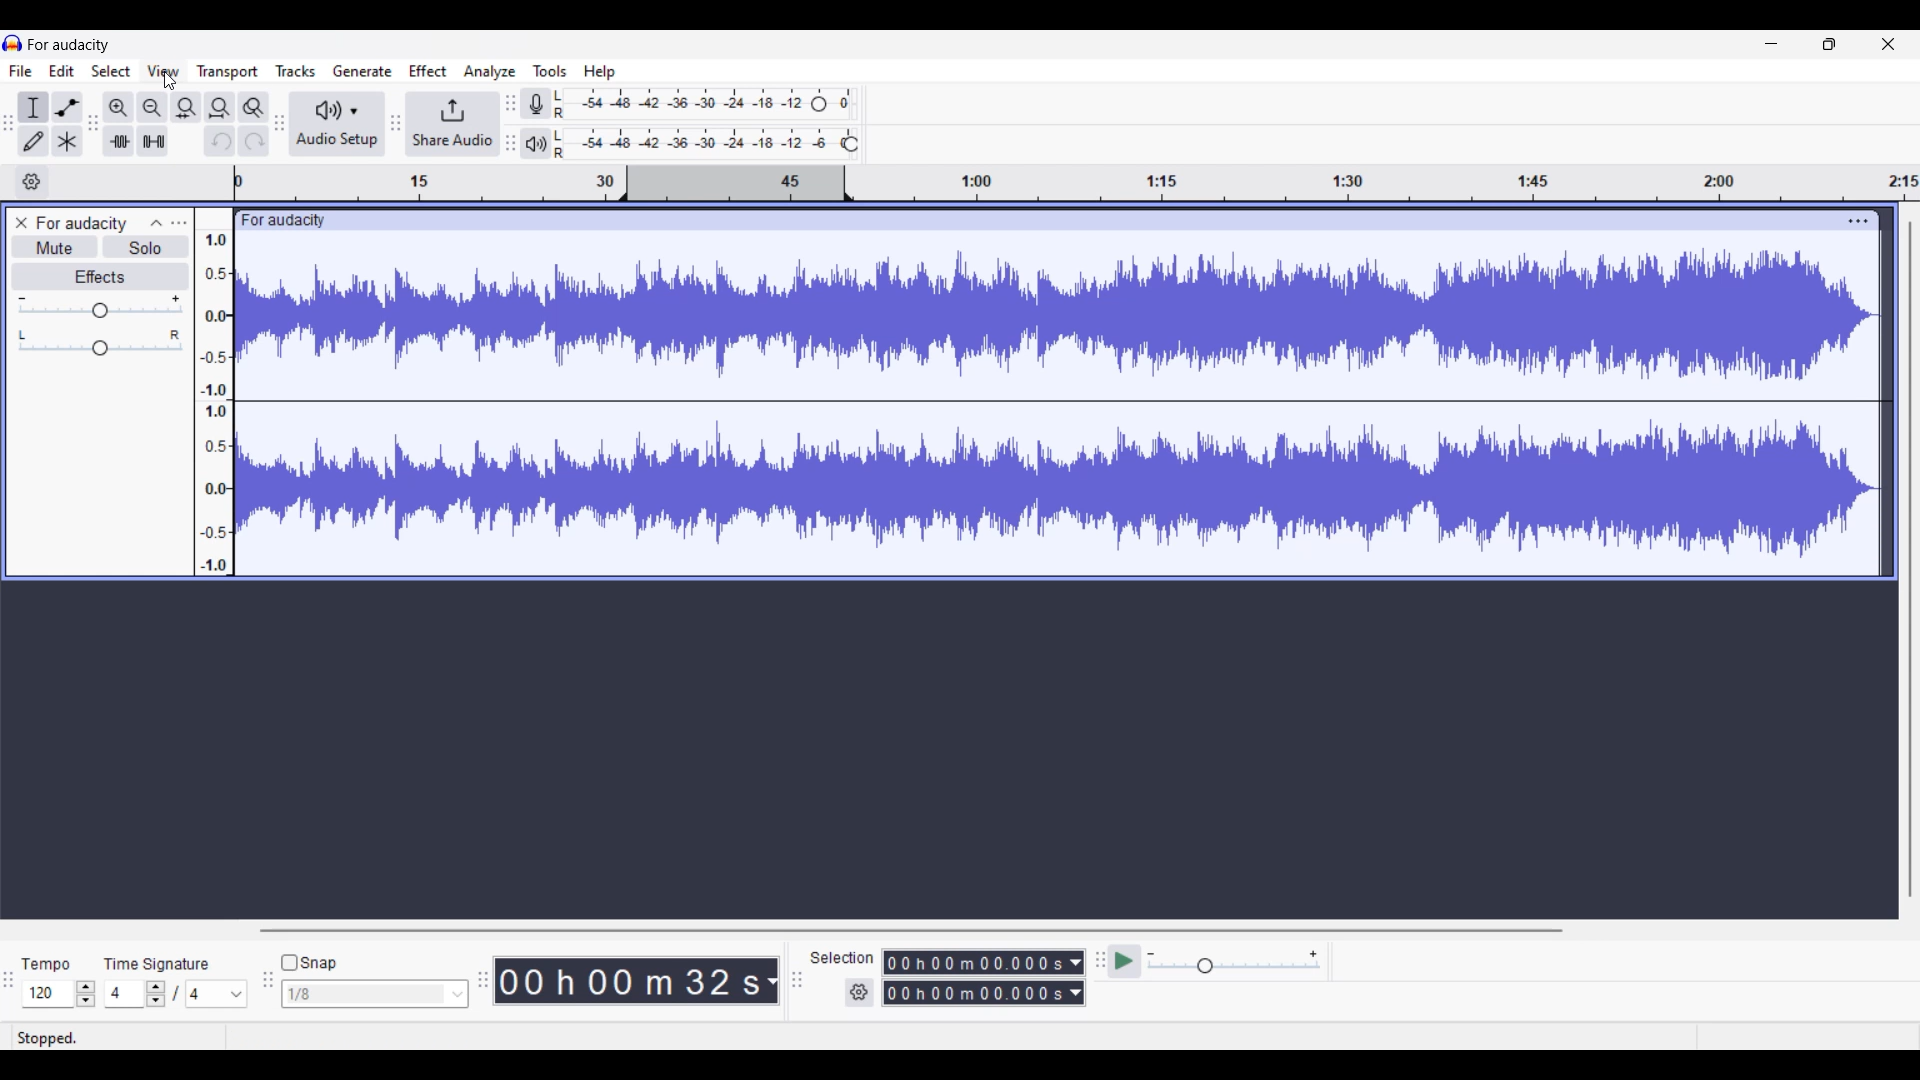 This screenshot has height=1080, width=1920. Describe the element at coordinates (338, 124) in the screenshot. I see `Audio setup` at that location.